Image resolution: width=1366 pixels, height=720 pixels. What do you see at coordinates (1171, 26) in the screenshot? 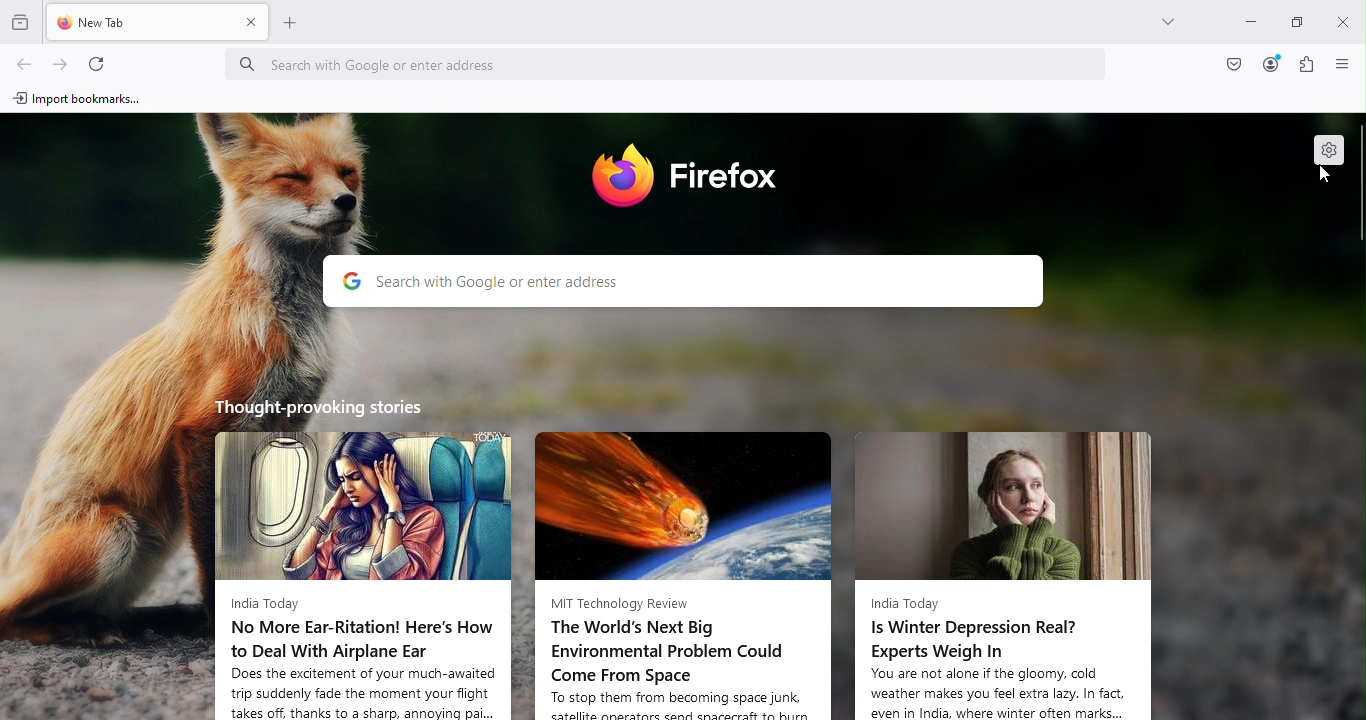
I see `List all tabs` at bounding box center [1171, 26].